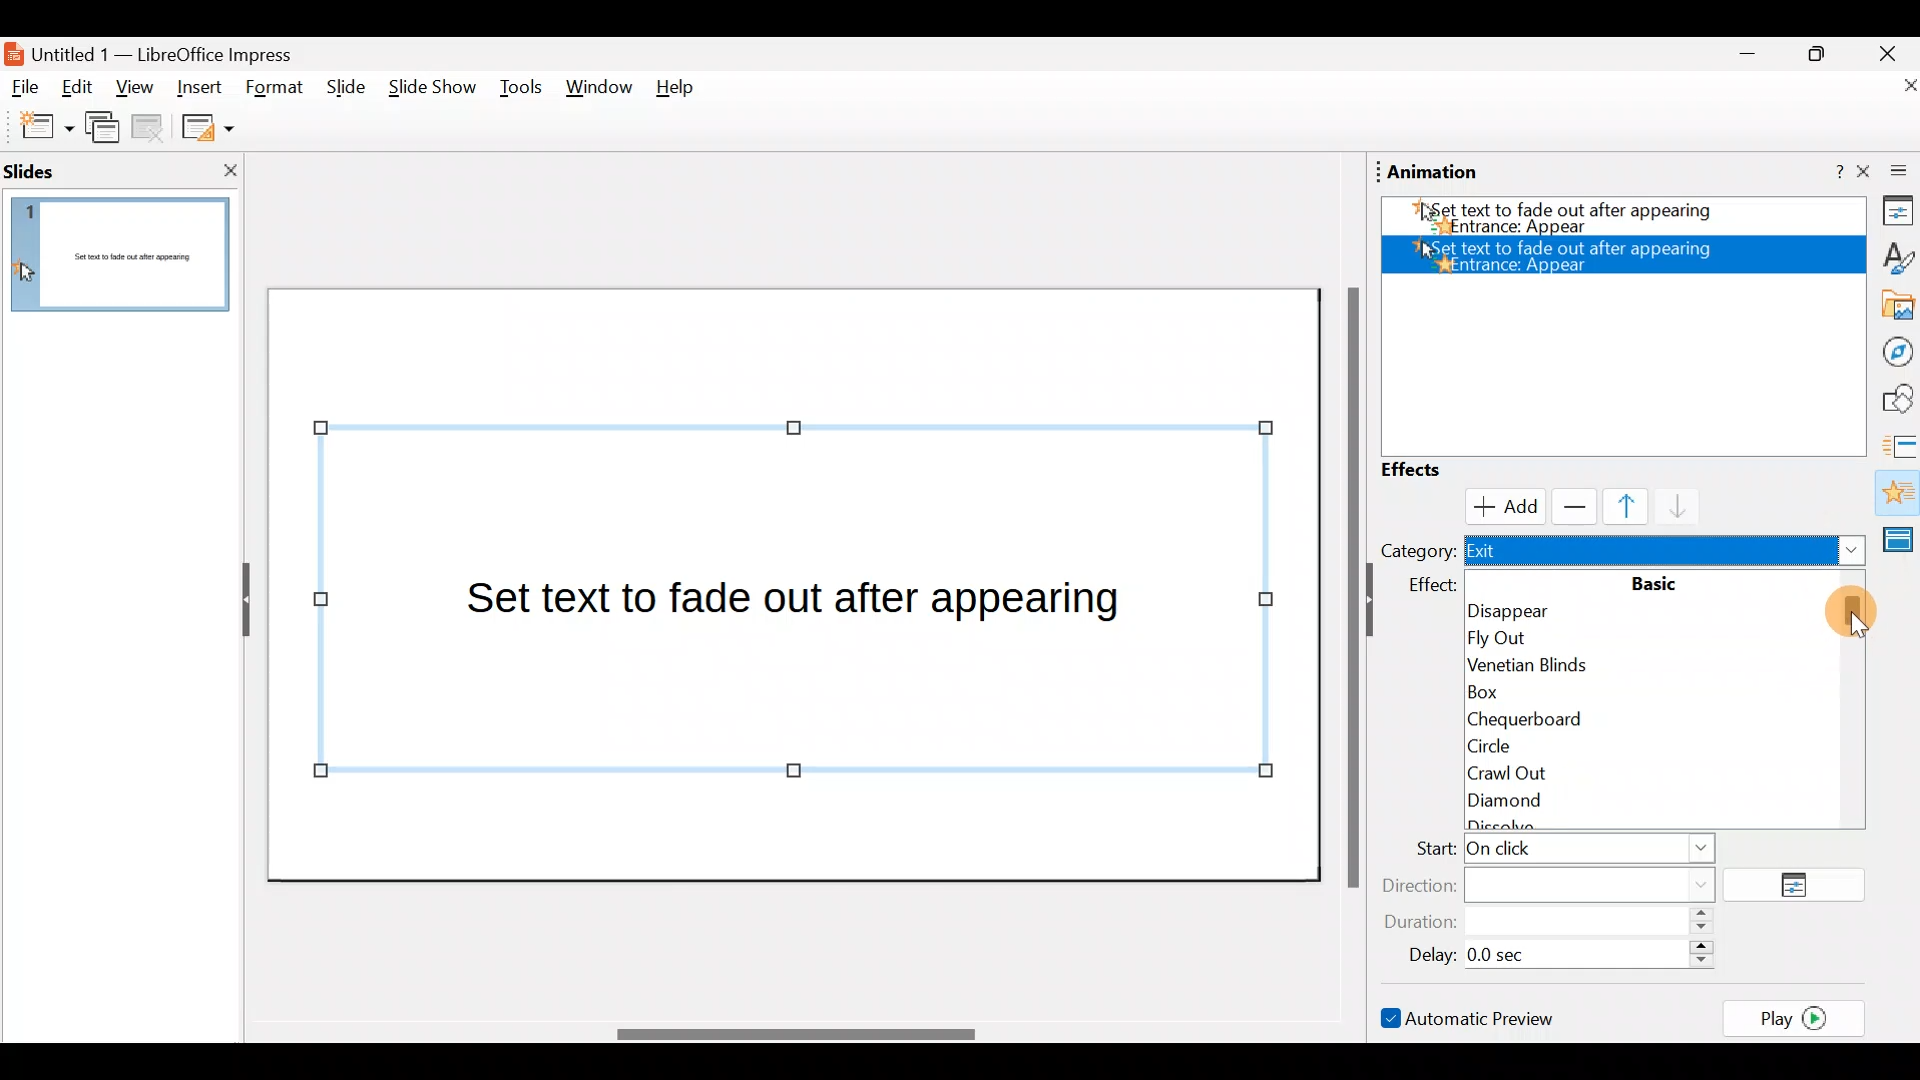  I want to click on Cursor, so click(1860, 611).